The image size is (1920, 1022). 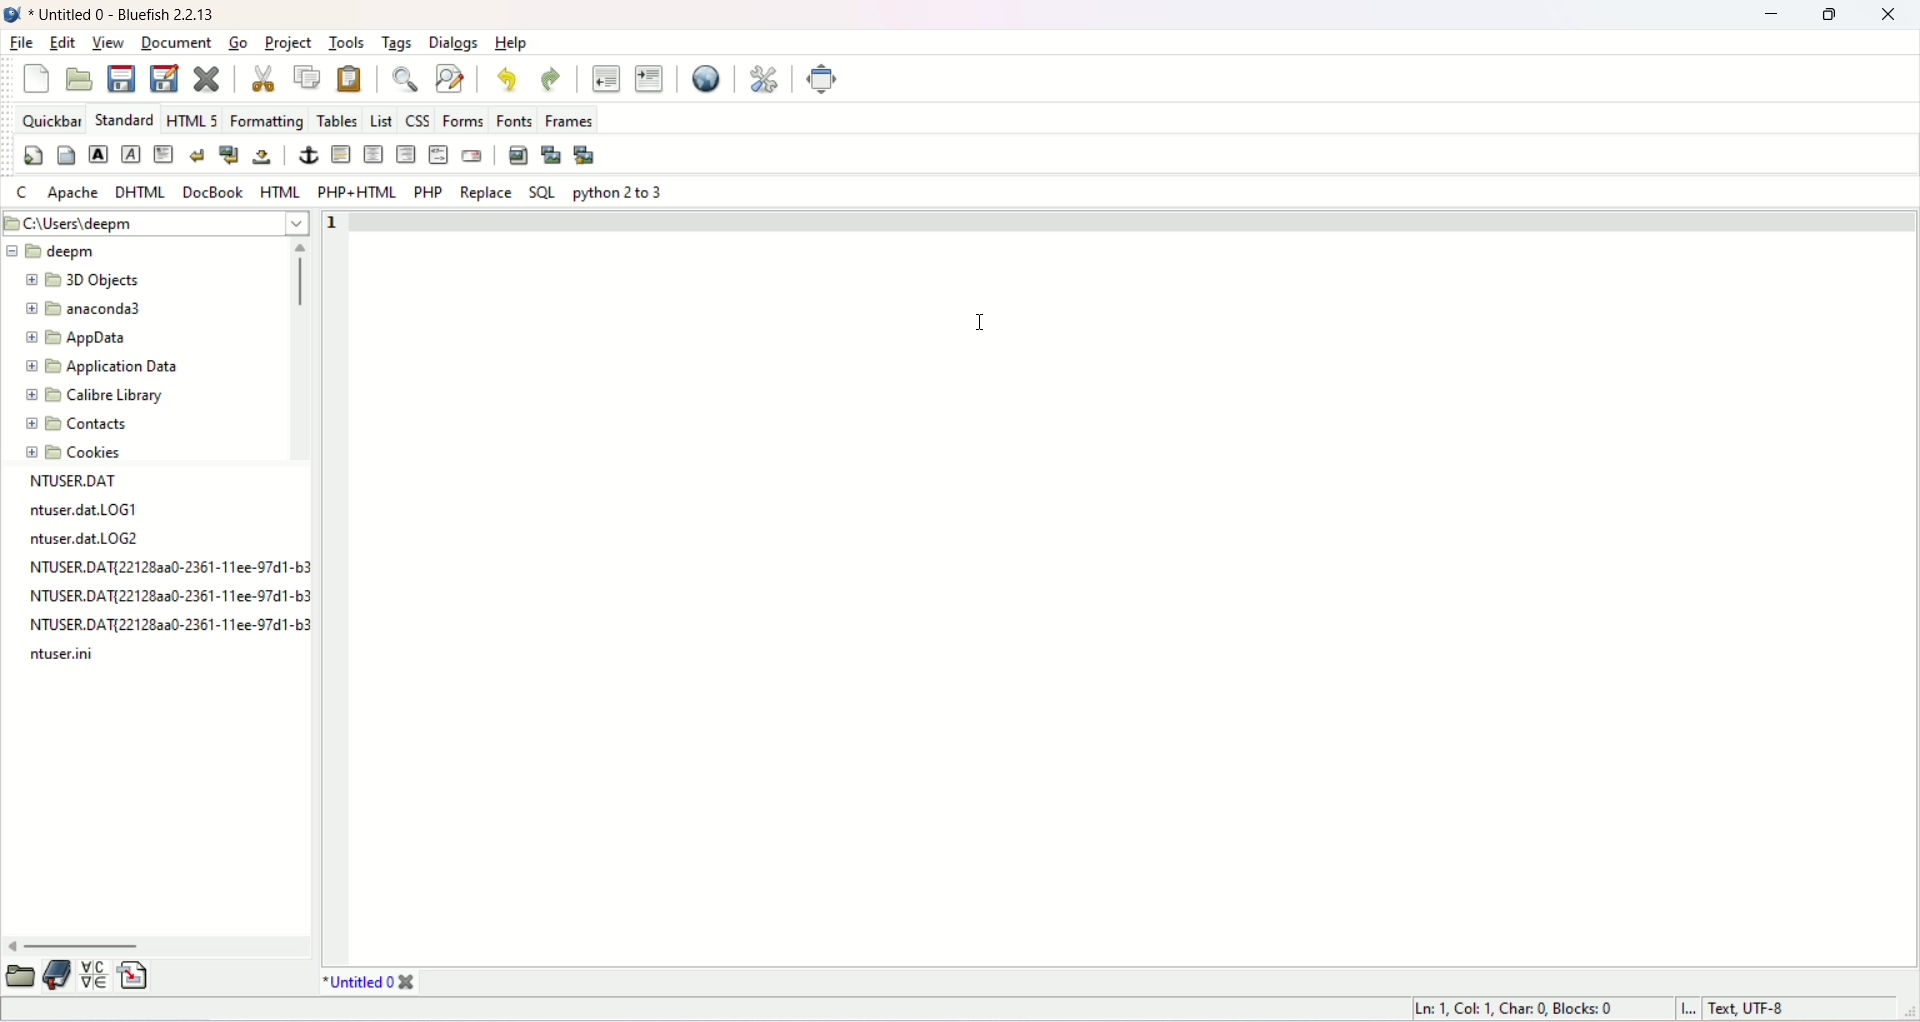 What do you see at coordinates (99, 158) in the screenshot?
I see `strong` at bounding box center [99, 158].